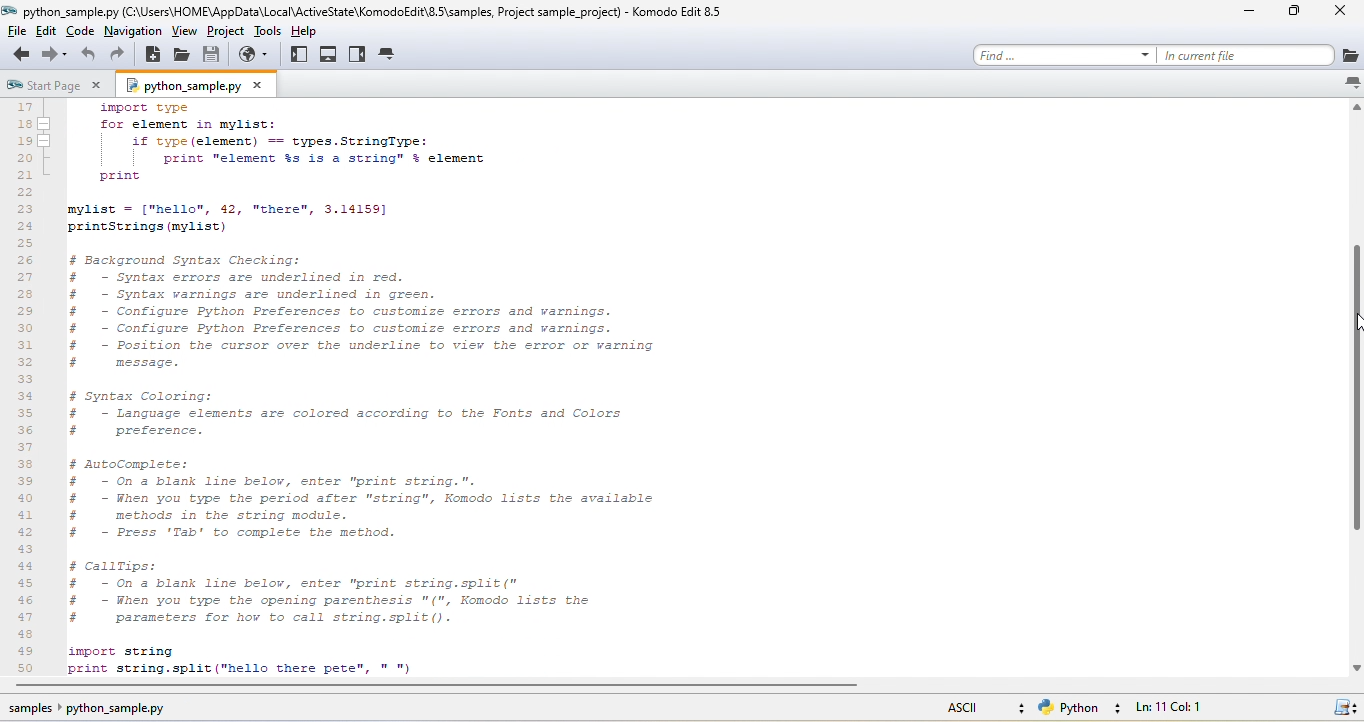 Image resolution: width=1364 pixels, height=722 pixels. What do you see at coordinates (182, 55) in the screenshot?
I see `open` at bounding box center [182, 55].